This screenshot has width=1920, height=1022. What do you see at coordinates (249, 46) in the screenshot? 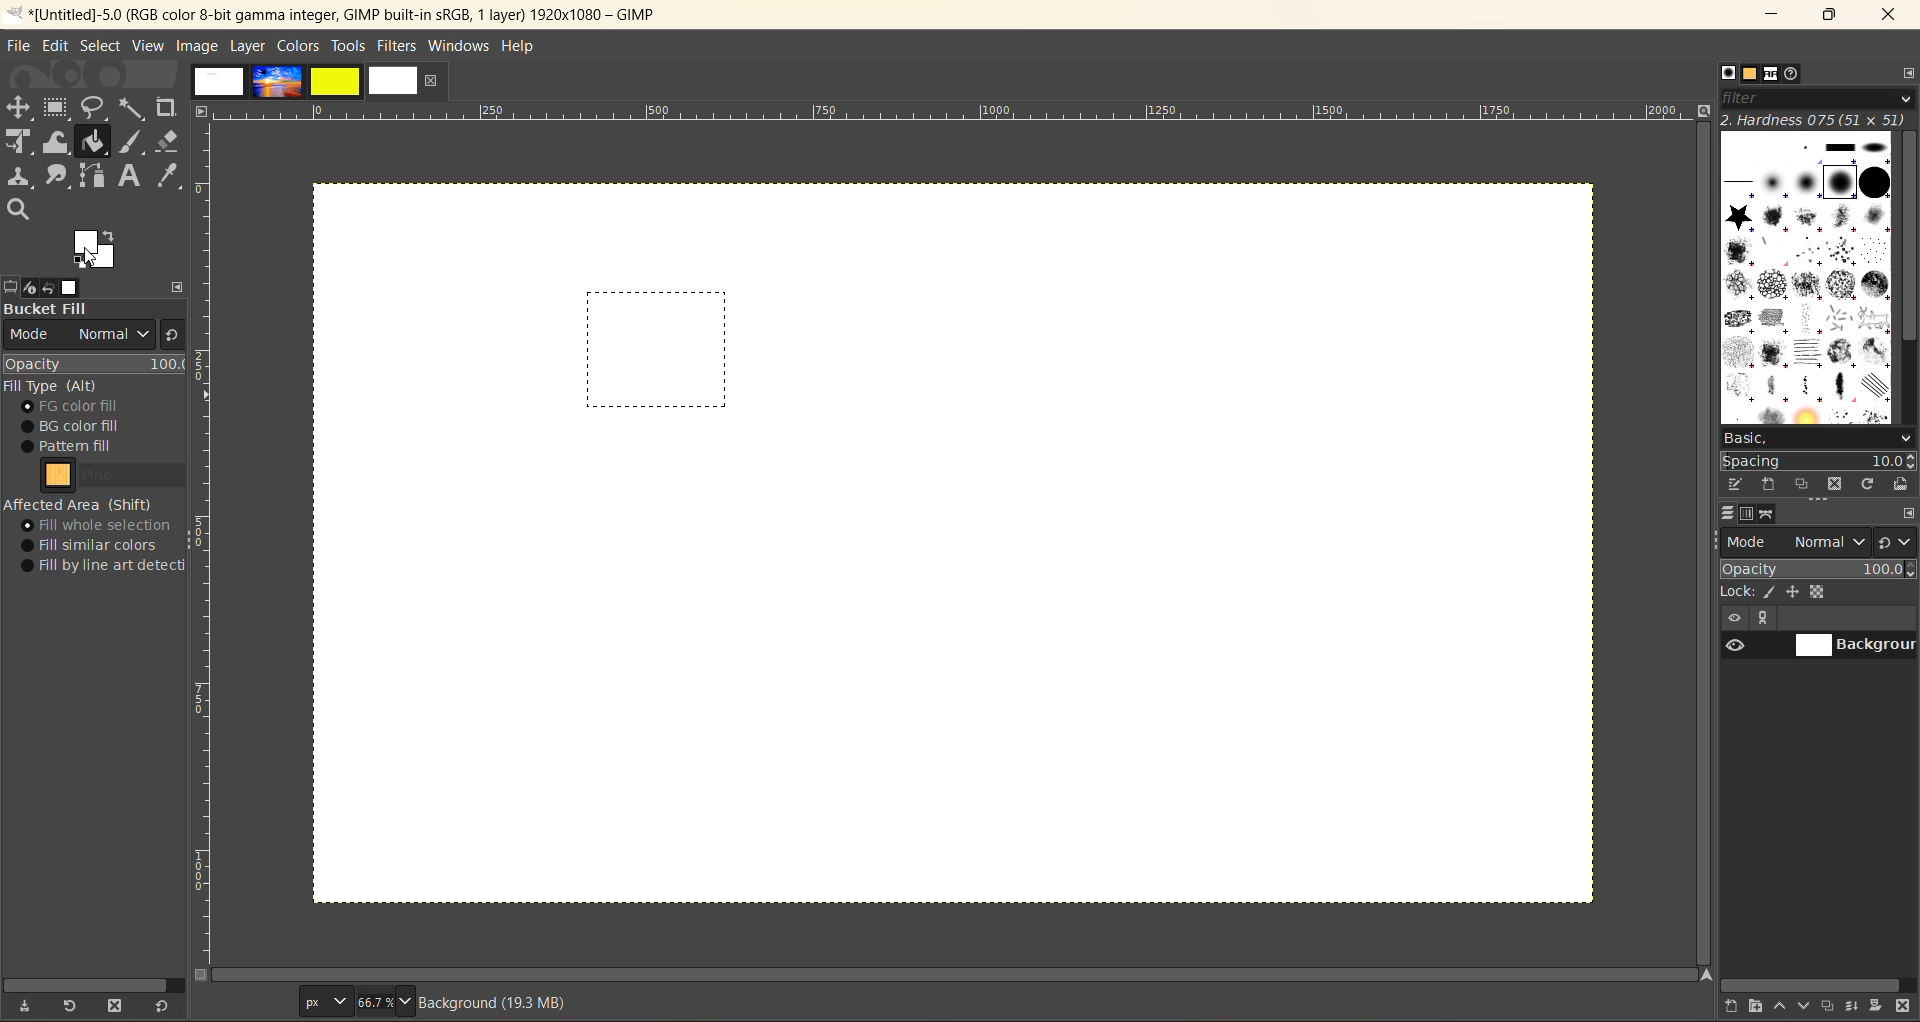
I see `layer` at bounding box center [249, 46].